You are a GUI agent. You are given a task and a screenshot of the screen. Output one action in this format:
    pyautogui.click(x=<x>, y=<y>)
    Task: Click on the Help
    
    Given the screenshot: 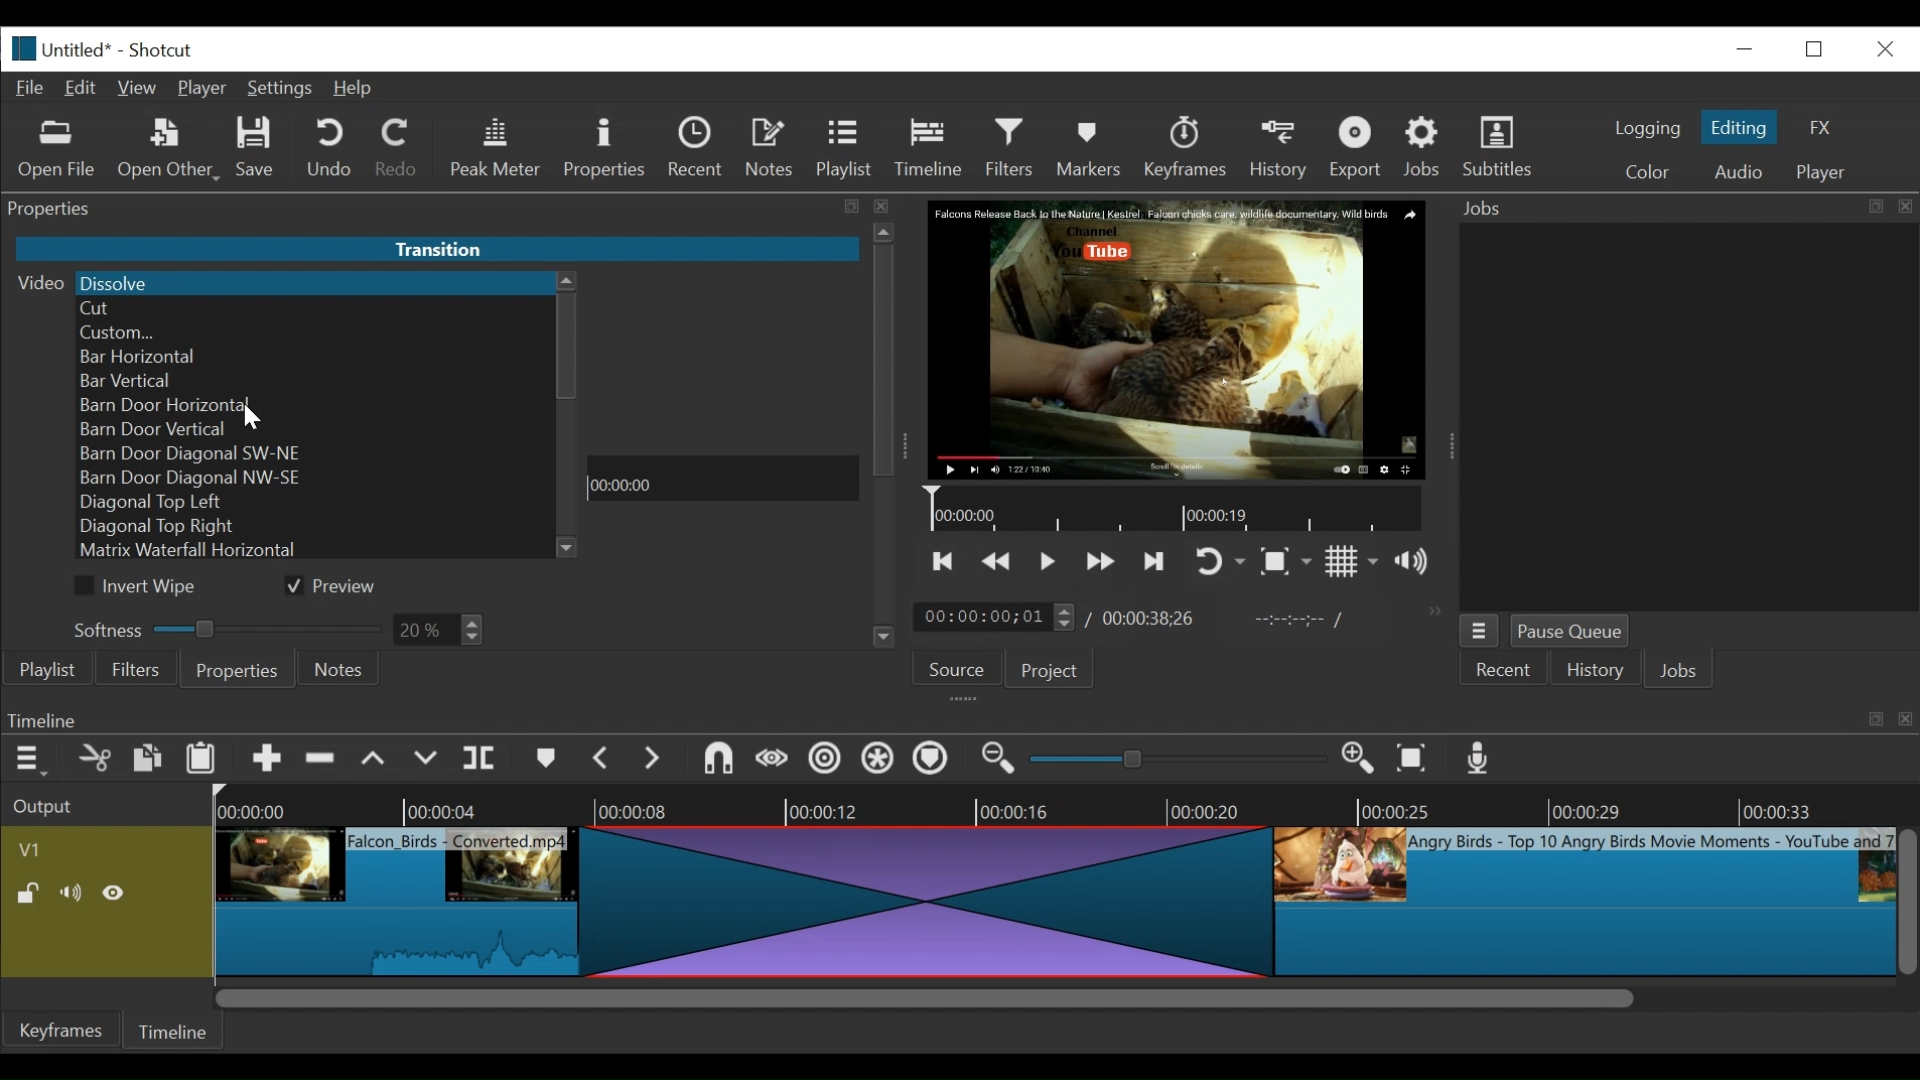 What is the action you would take?
    pyautogui.click(x=353, y=89)
    